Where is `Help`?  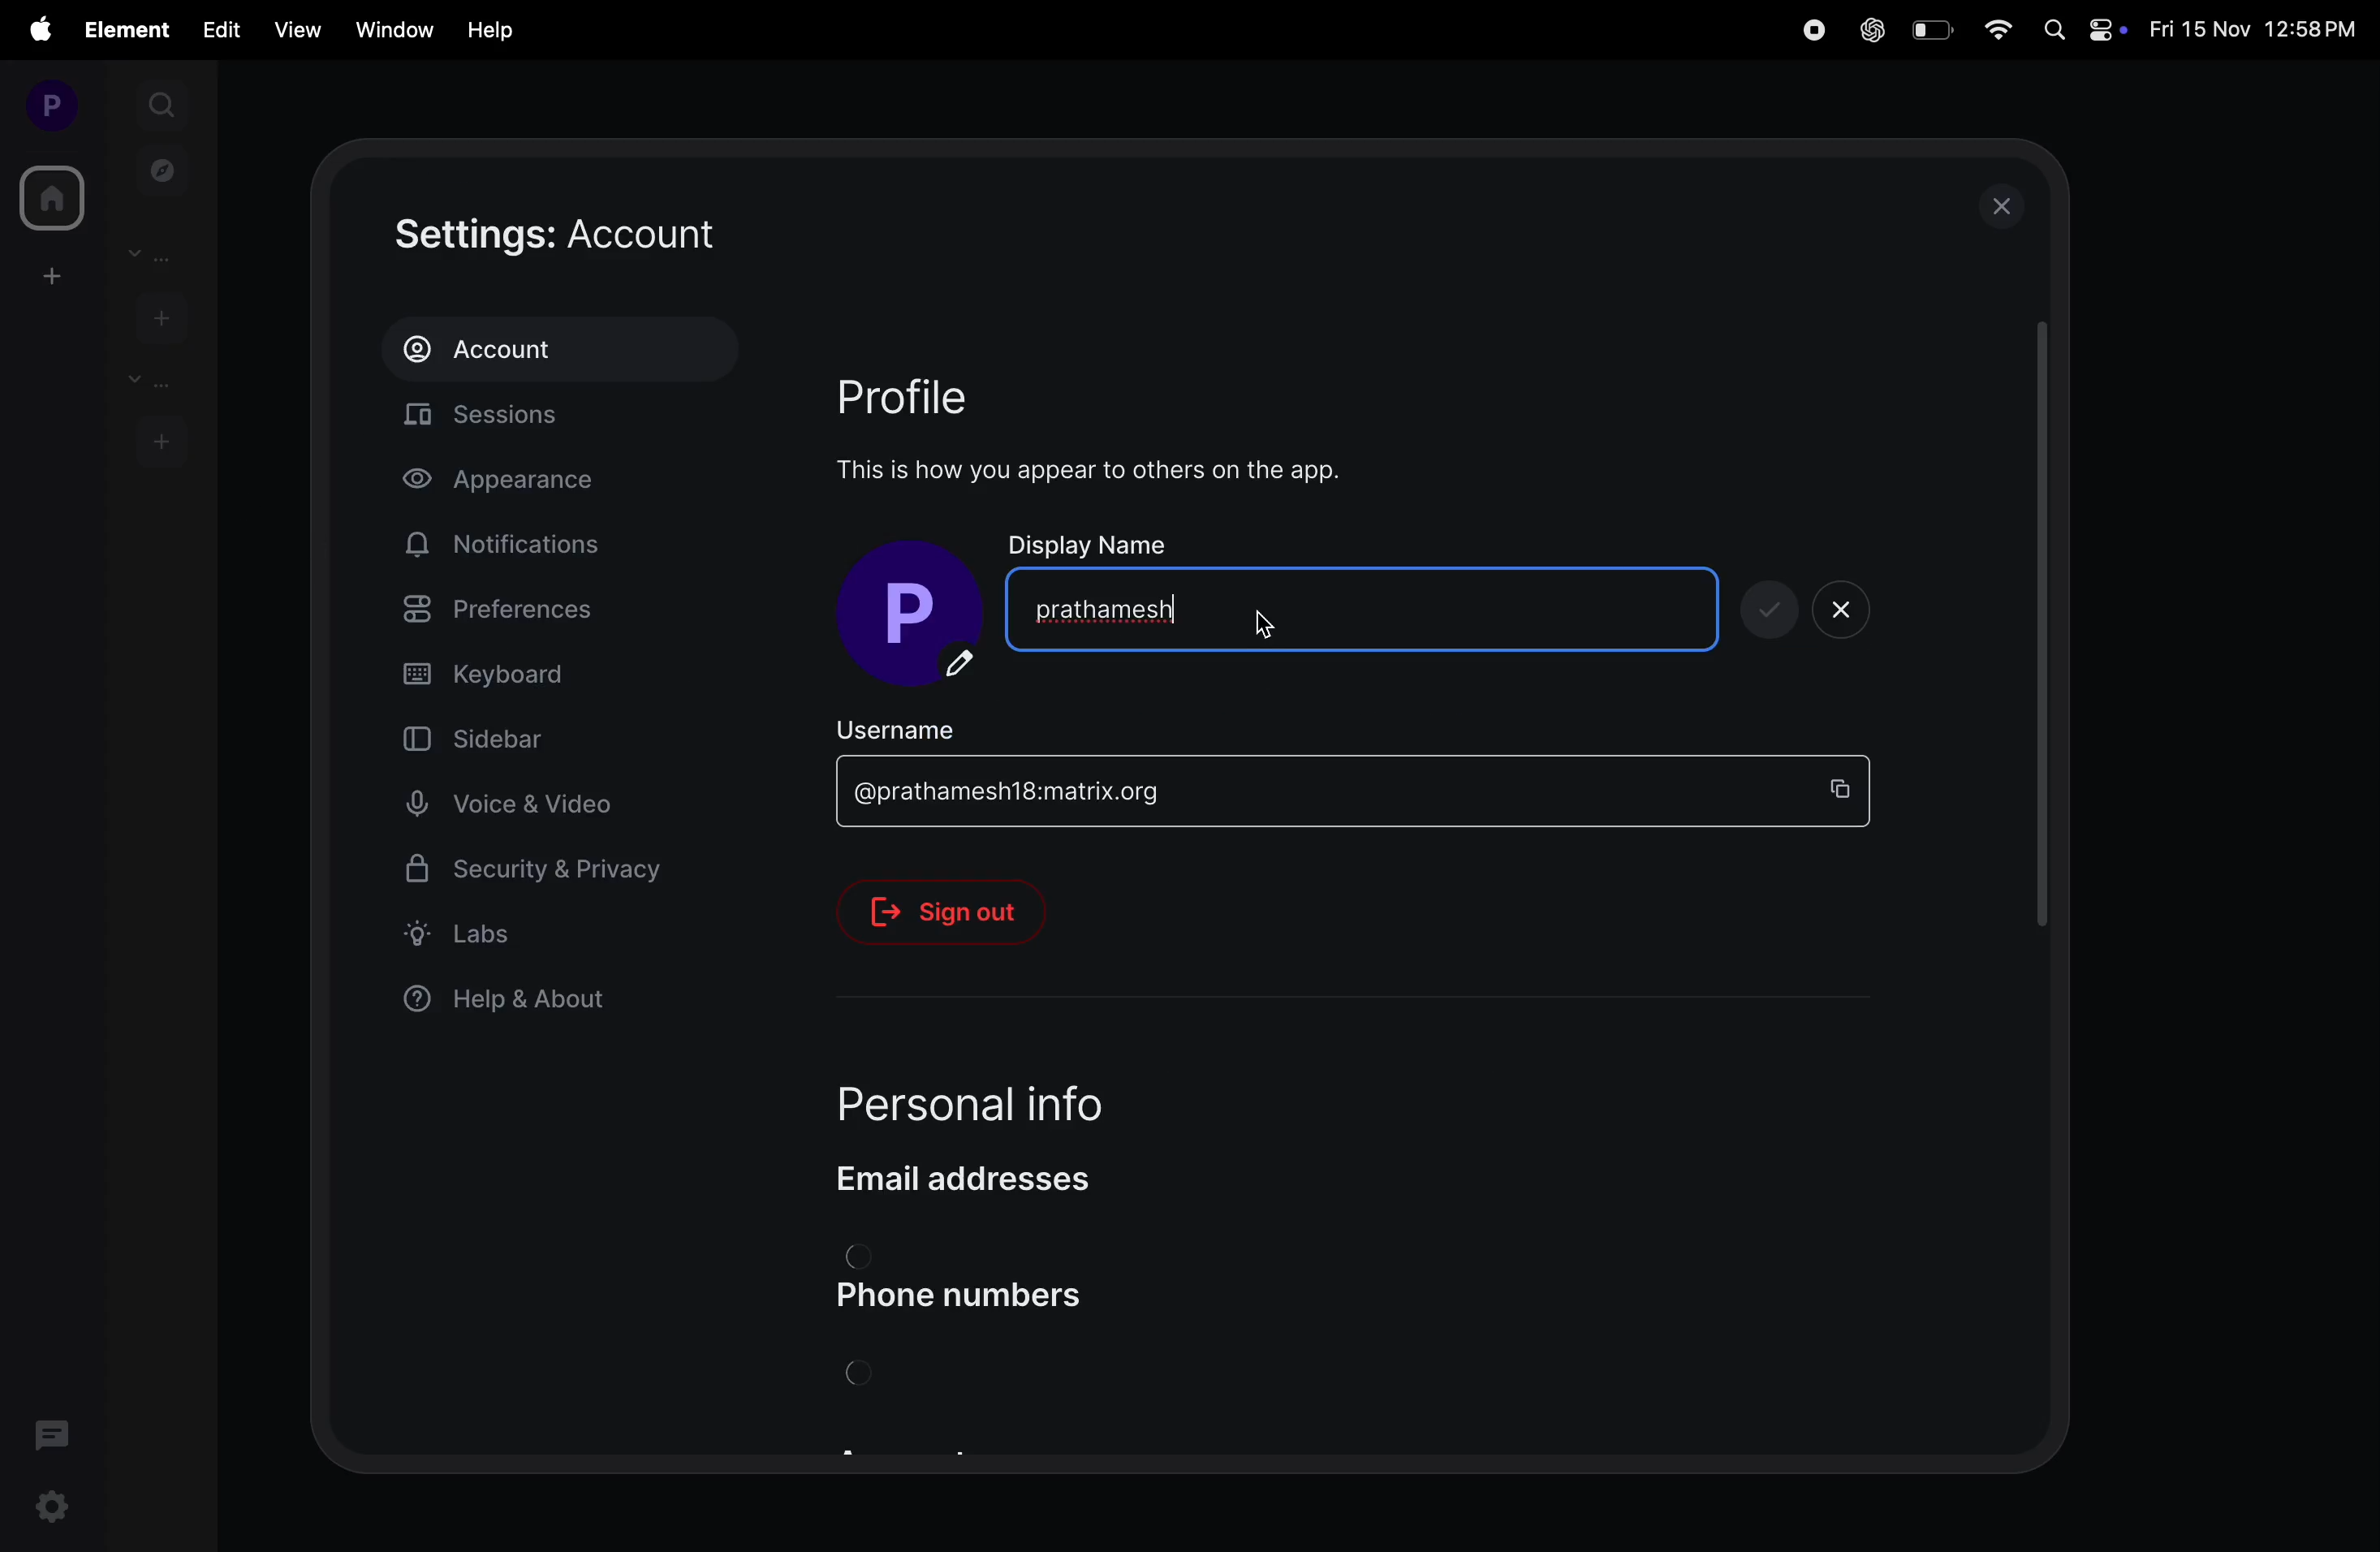 Help is located at coordinates (493, 30).